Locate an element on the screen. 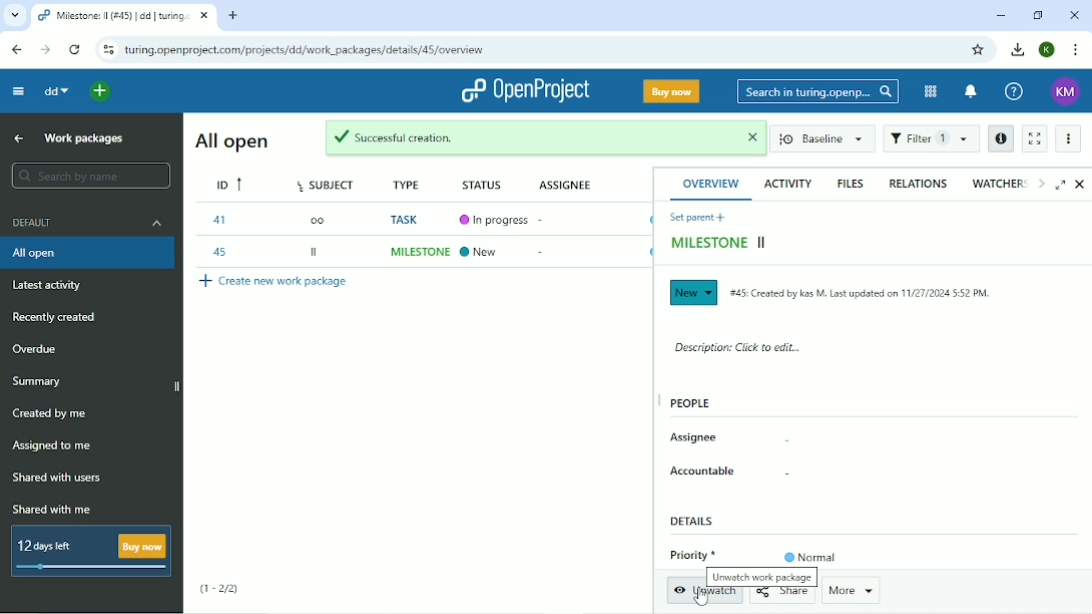 The height and width of the screenshot is (614, 1092). Enlarge is located at coordinates (1060, 183).